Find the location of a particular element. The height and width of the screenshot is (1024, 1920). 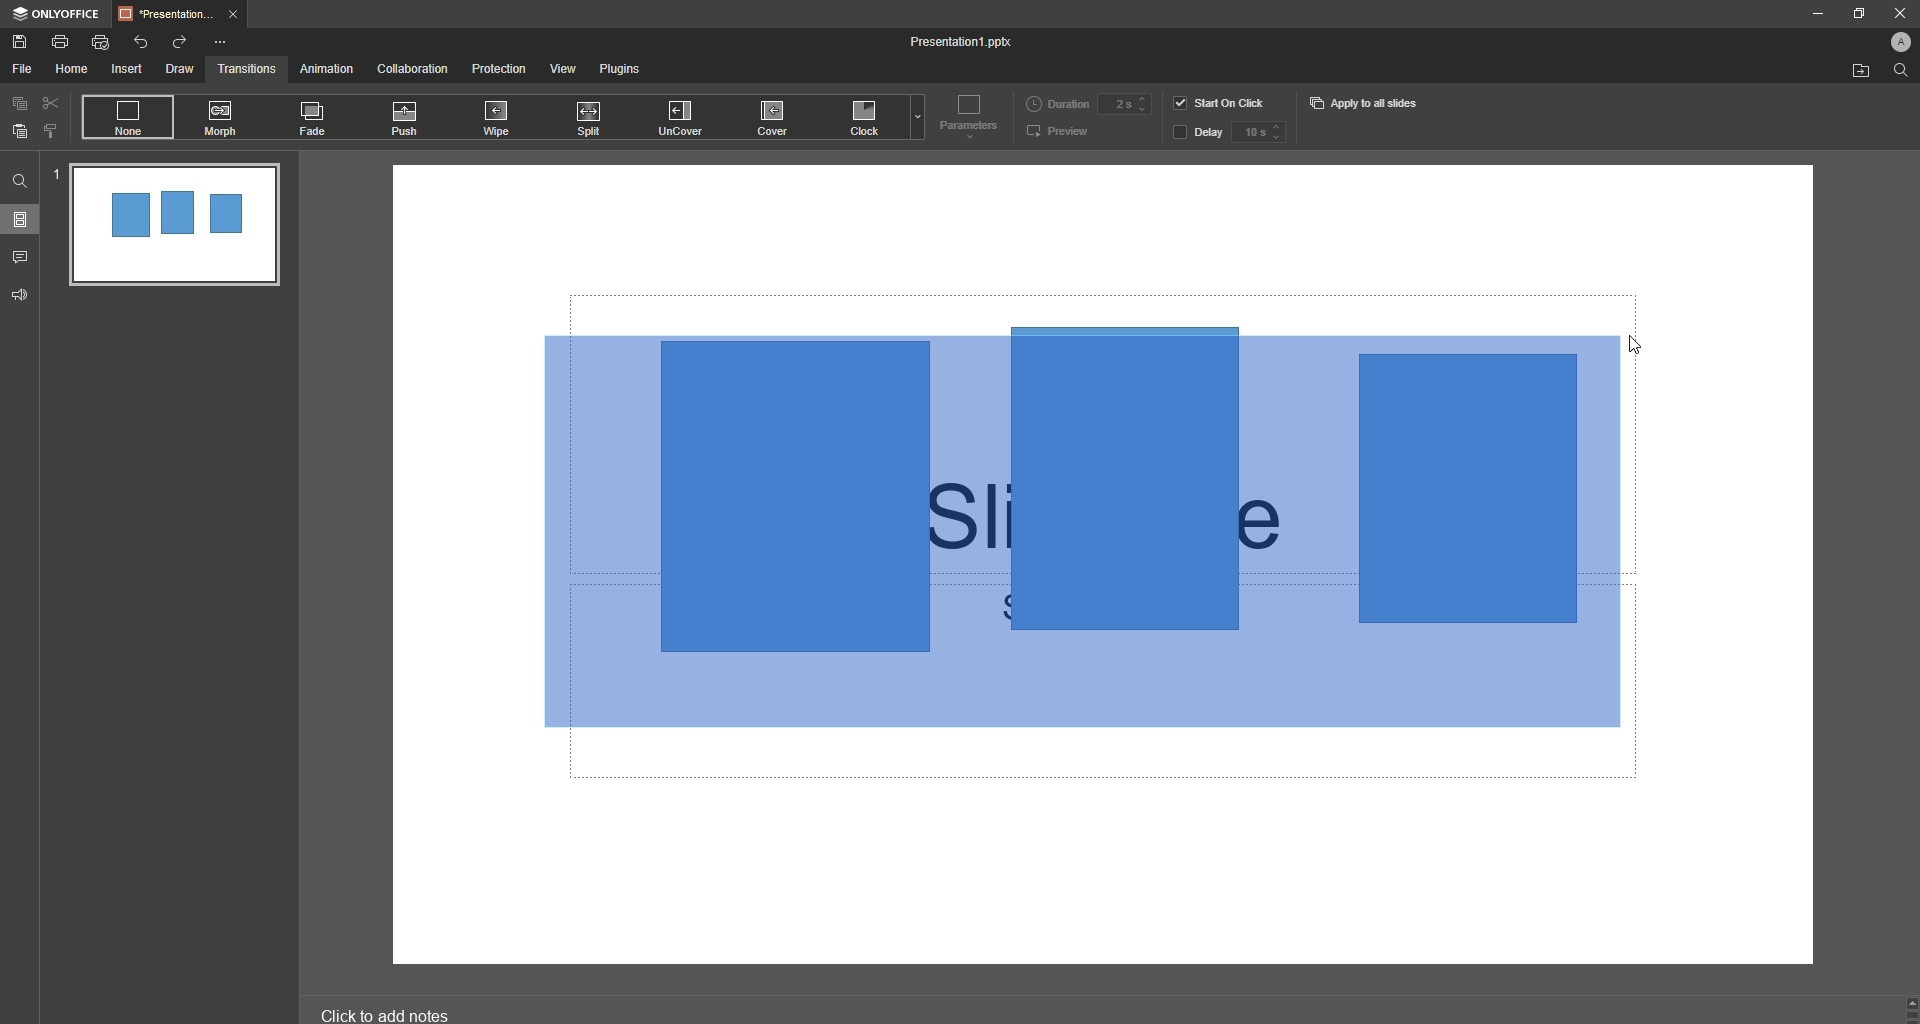

Find is located at coordinates (20, 181).